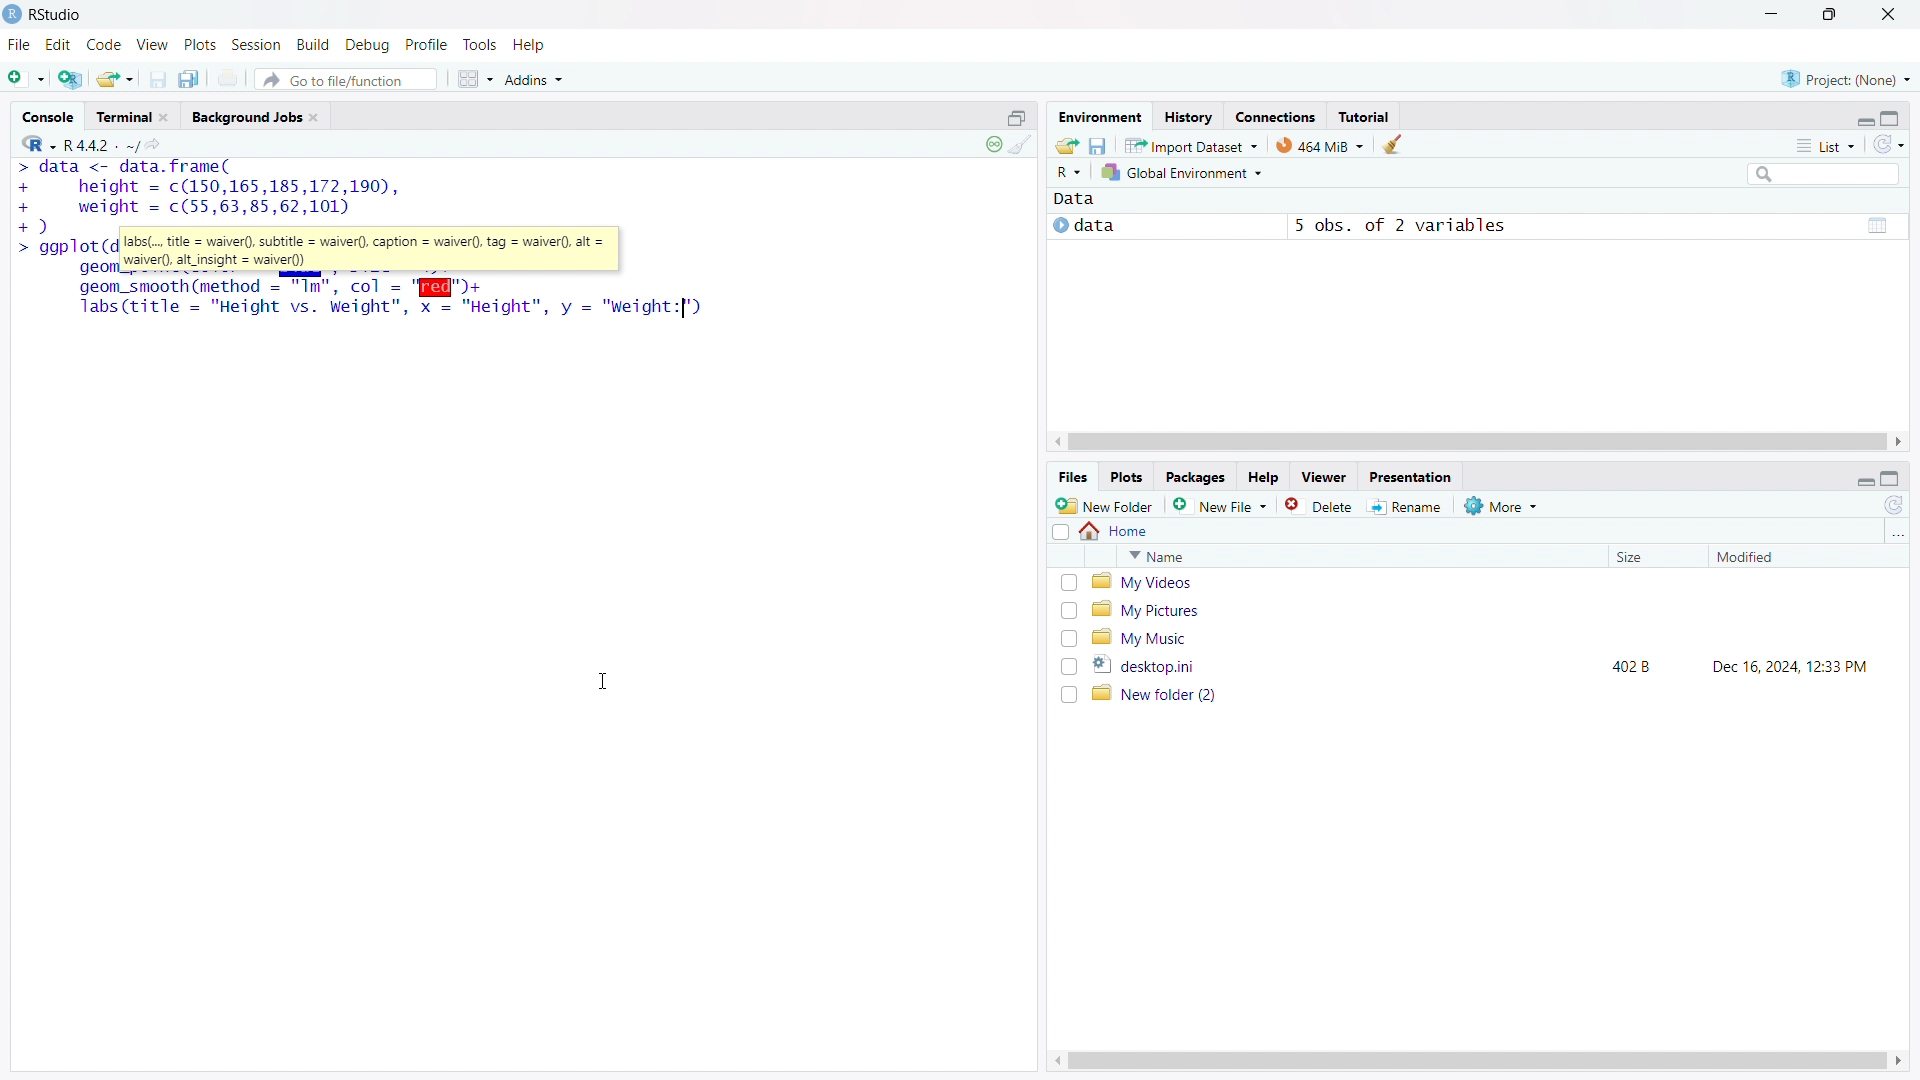 Image resolution: width=1920 pixels, height=1080 pixels. I want to click on modified, so click(1781, 557).